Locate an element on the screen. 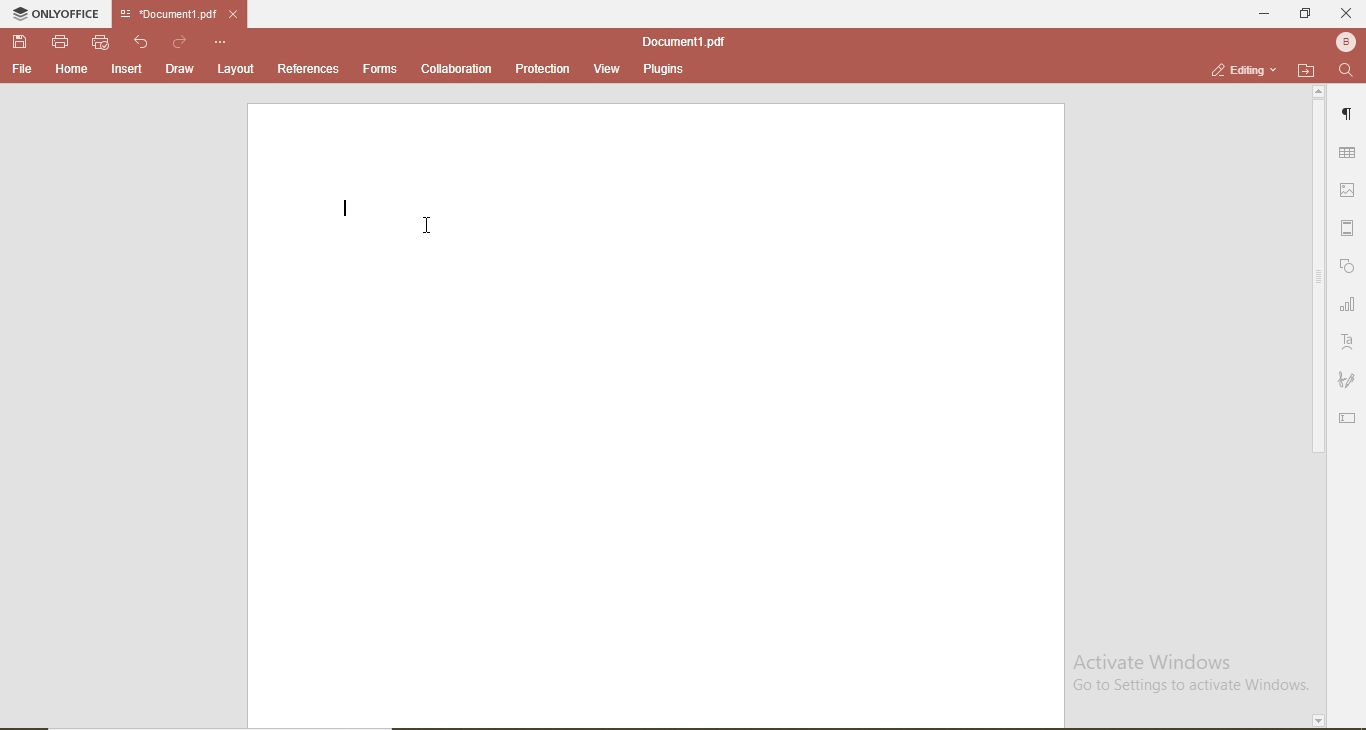  image is located at coordinates (1348, 187).